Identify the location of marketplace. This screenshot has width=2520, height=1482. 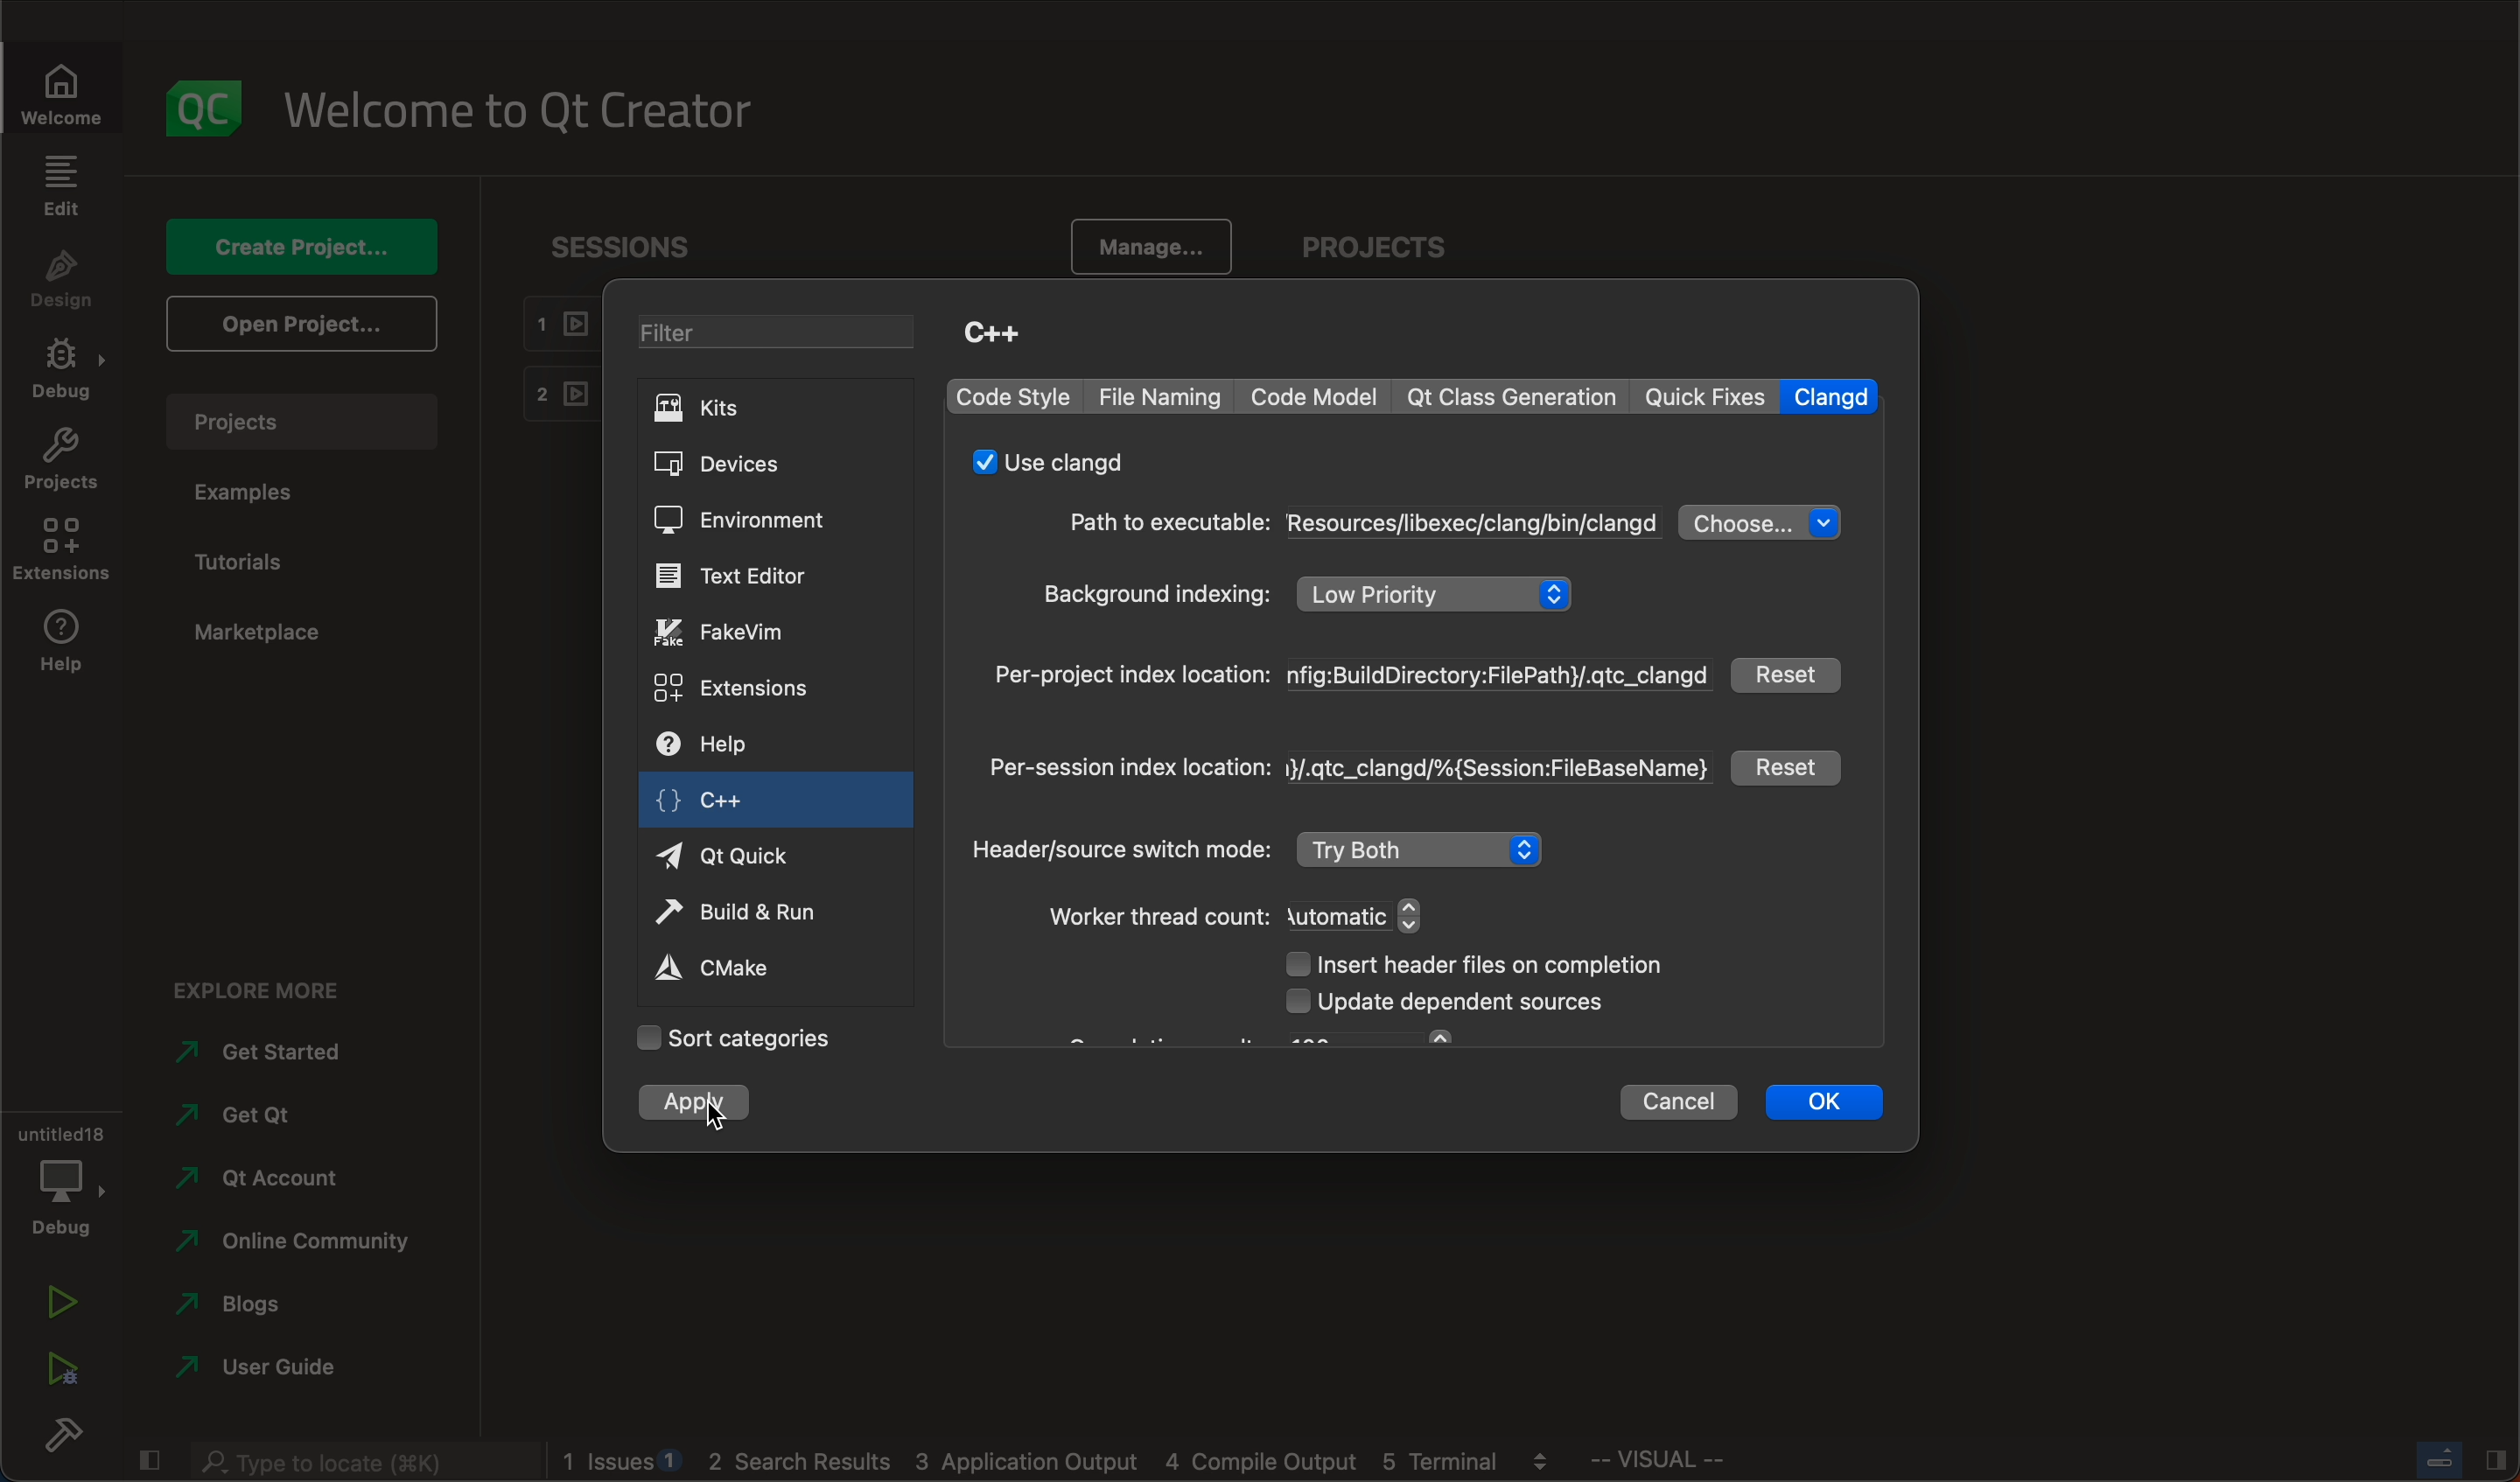
(289, 634).